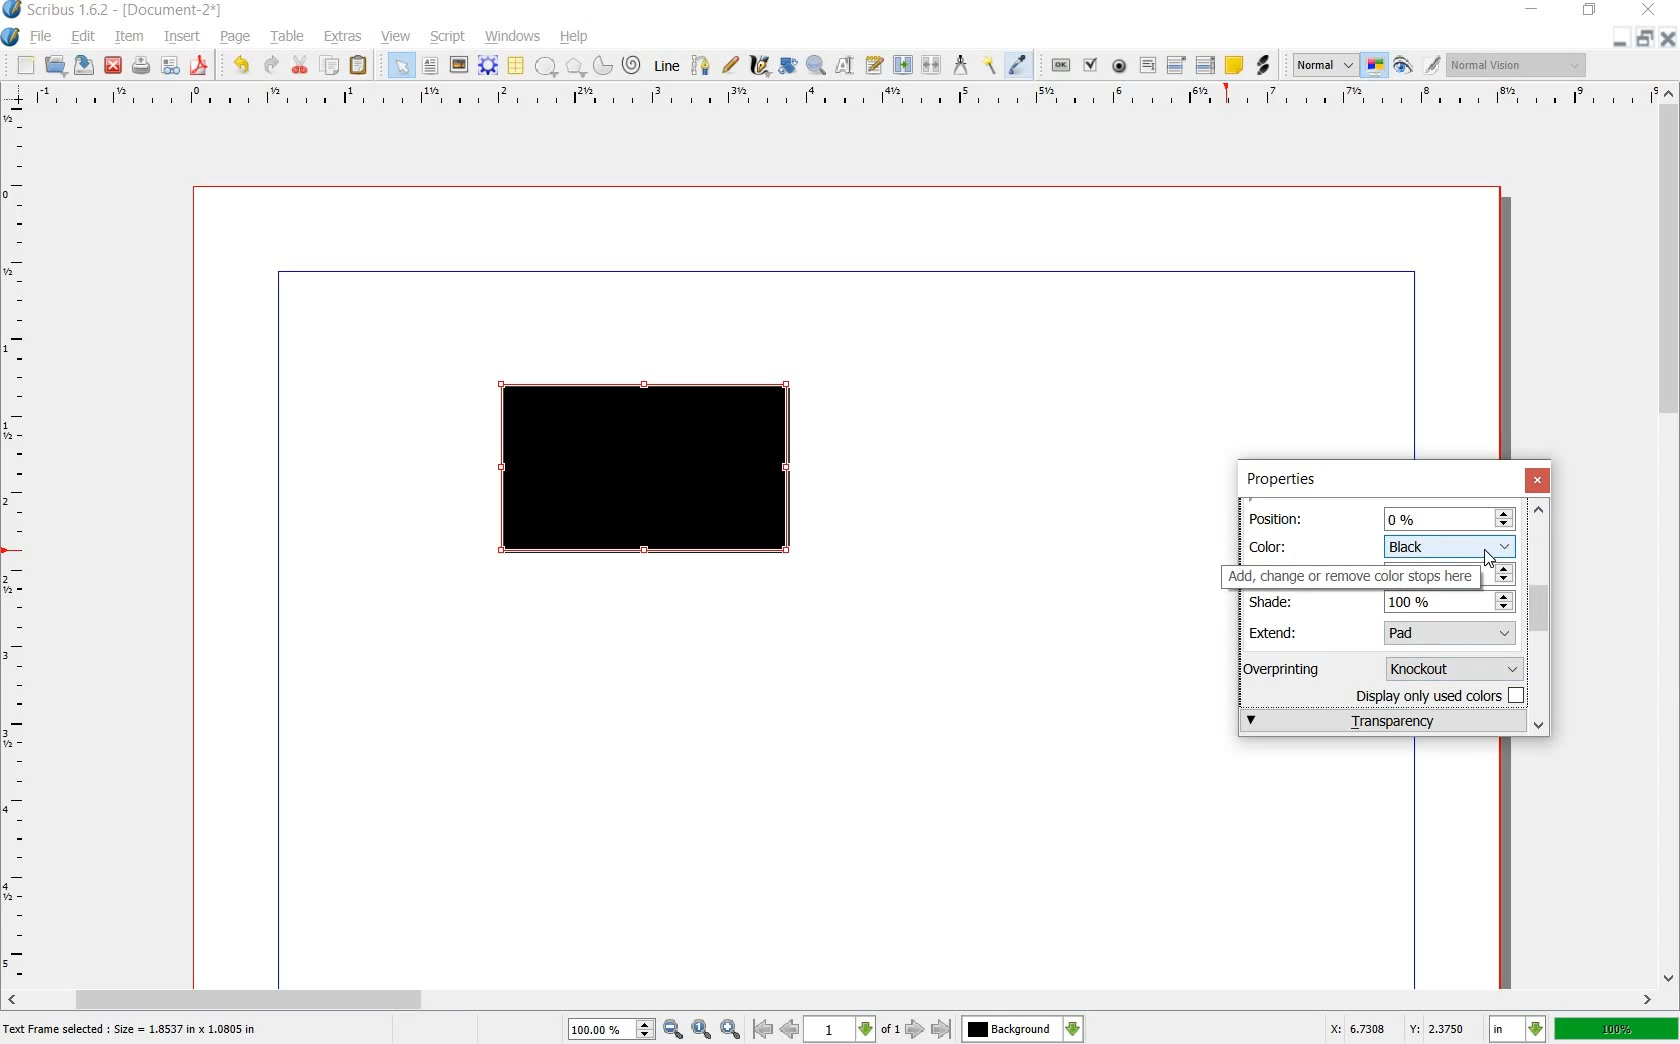 The image size is (1680, 1044). What do you see at coordinates (1449, 545) in the screenshot?
I see `black` at bounding box center [1449, 545].